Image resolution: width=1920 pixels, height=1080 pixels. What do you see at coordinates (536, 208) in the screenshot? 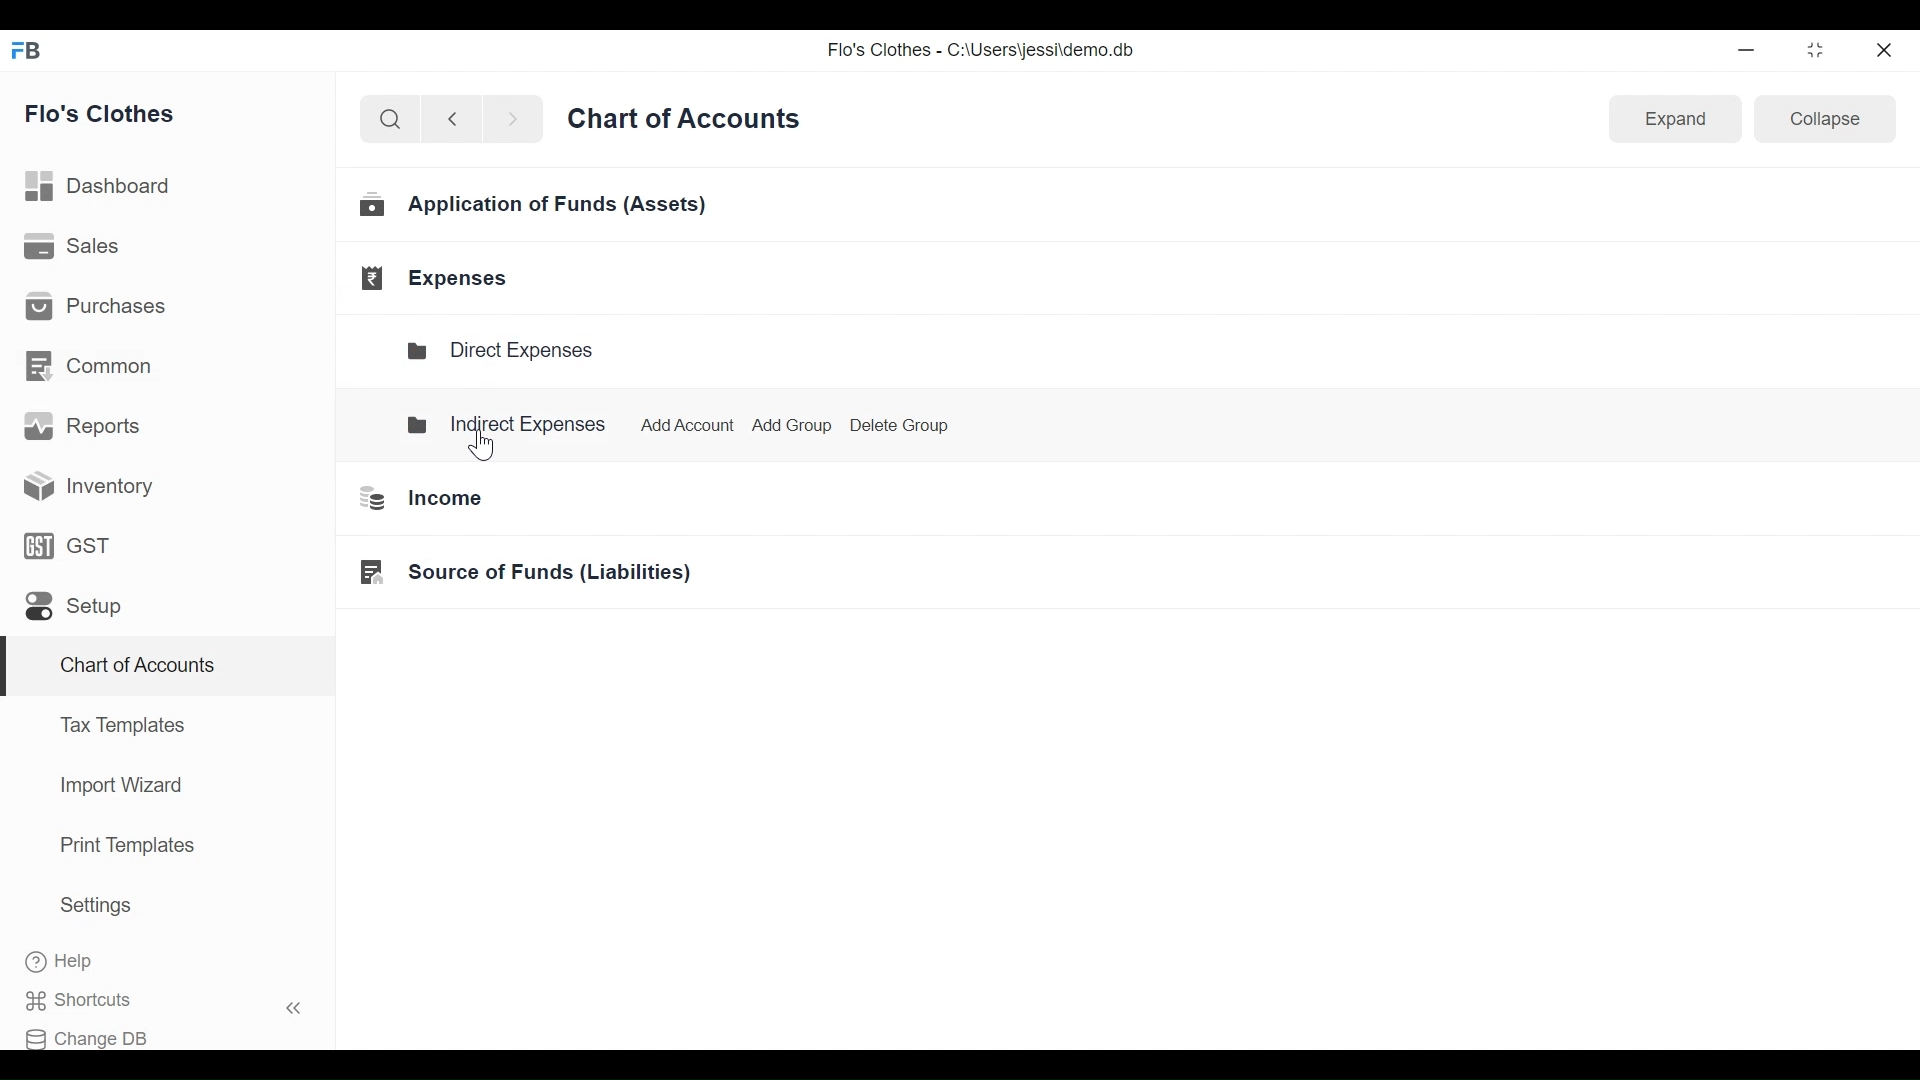
I see `Application of Funds (Assets)` at bounding box center [536, 208].